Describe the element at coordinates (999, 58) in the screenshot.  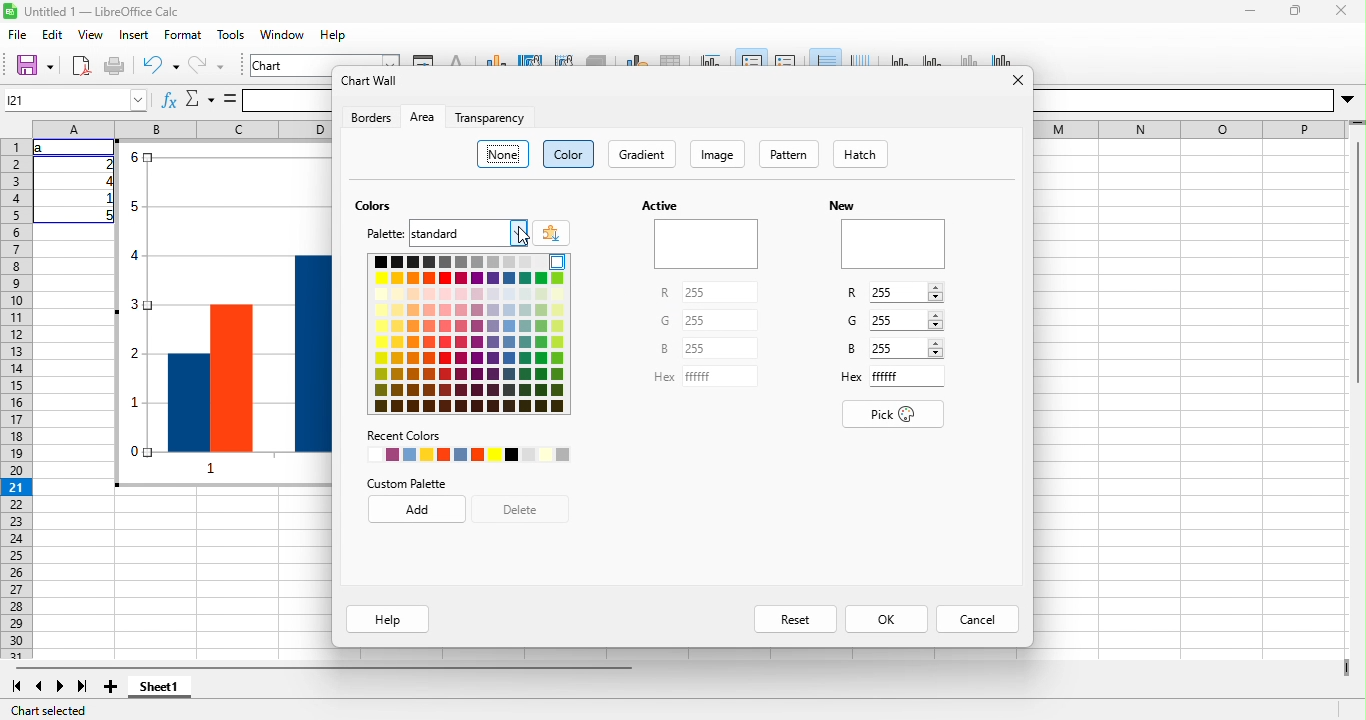
I see `all axes` at that location.